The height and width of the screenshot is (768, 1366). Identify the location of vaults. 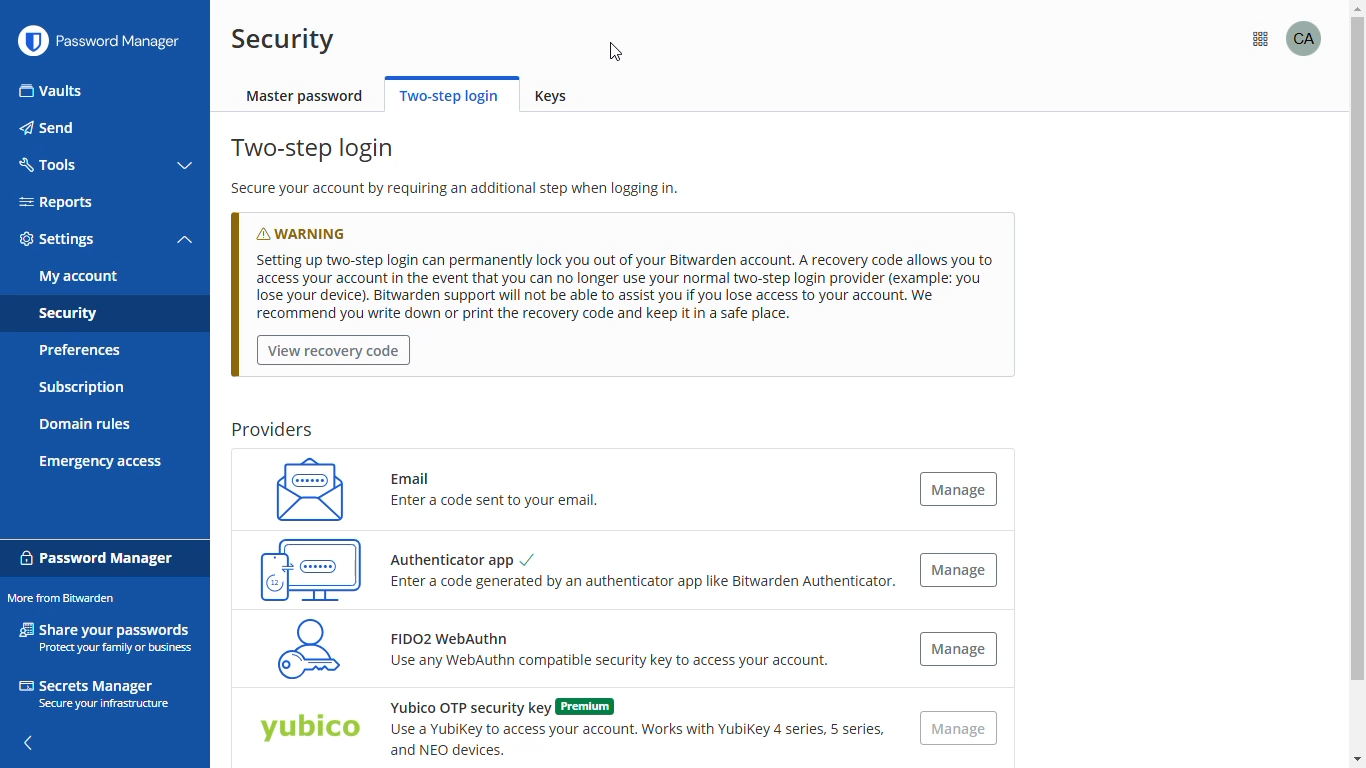
(52, 91).